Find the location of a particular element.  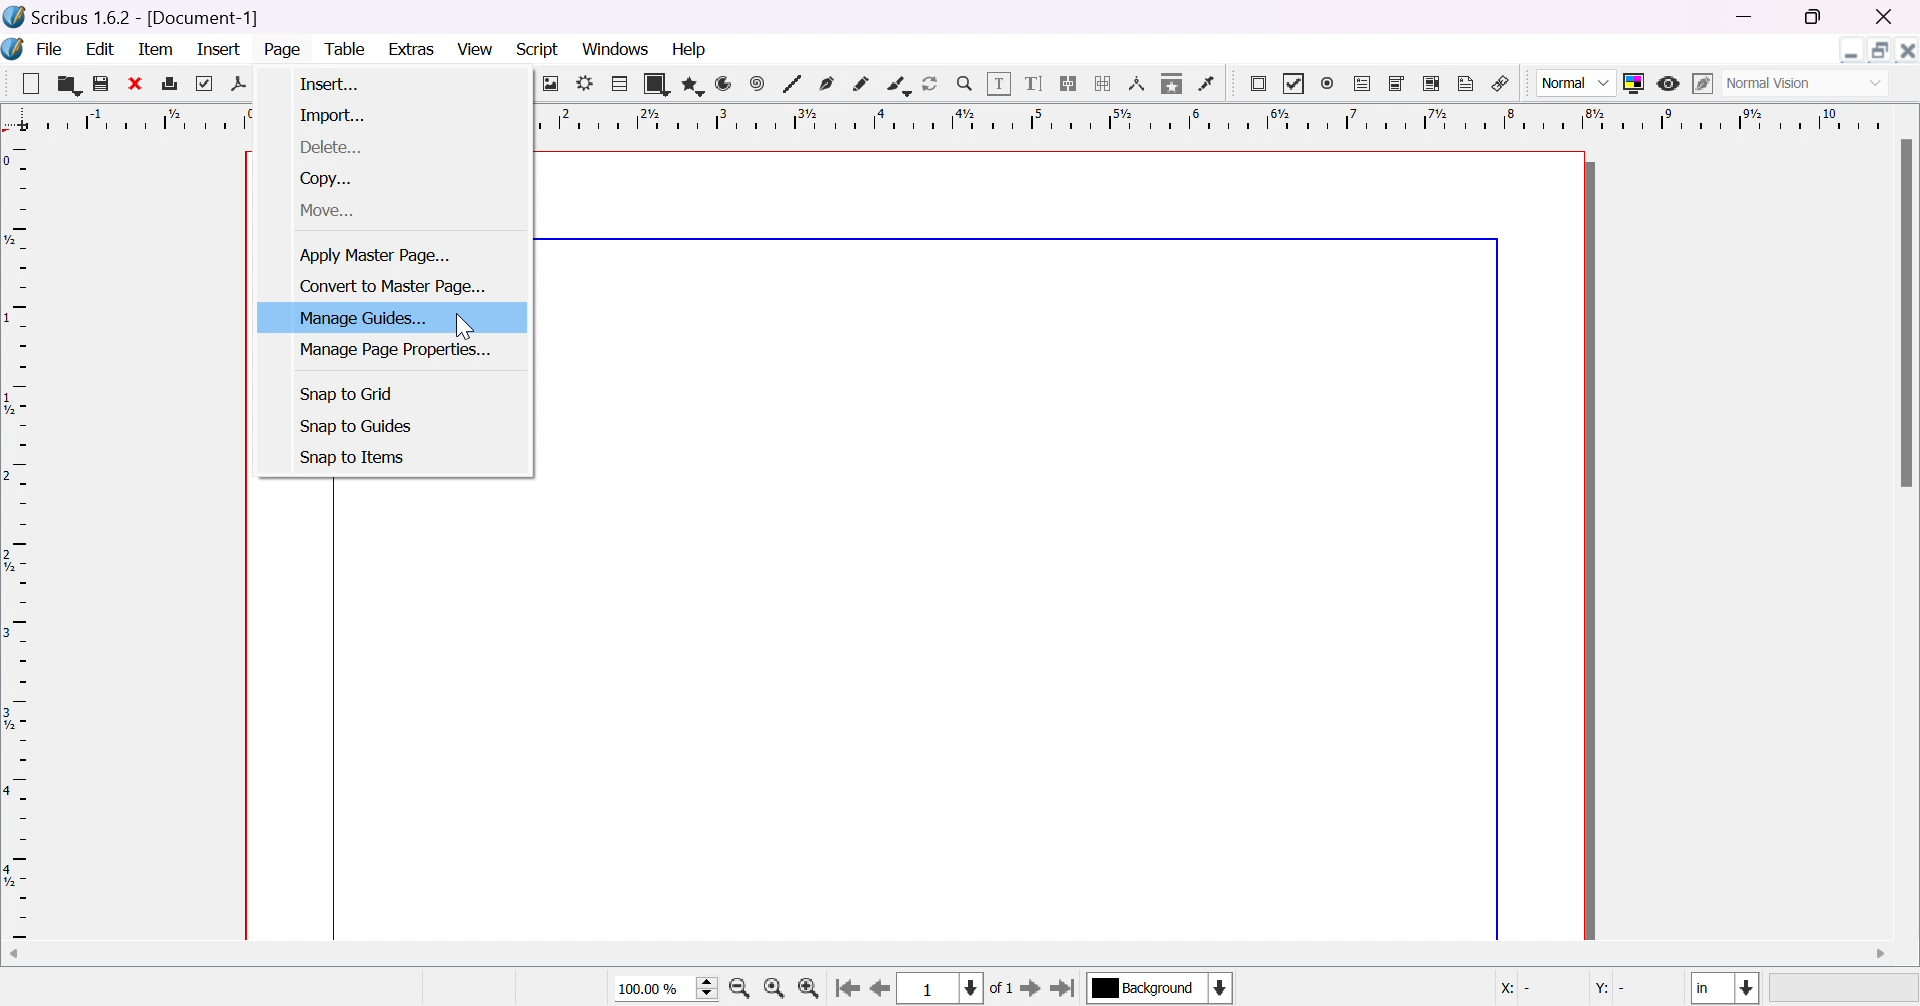

spiral is located at coordinates (757, 83).